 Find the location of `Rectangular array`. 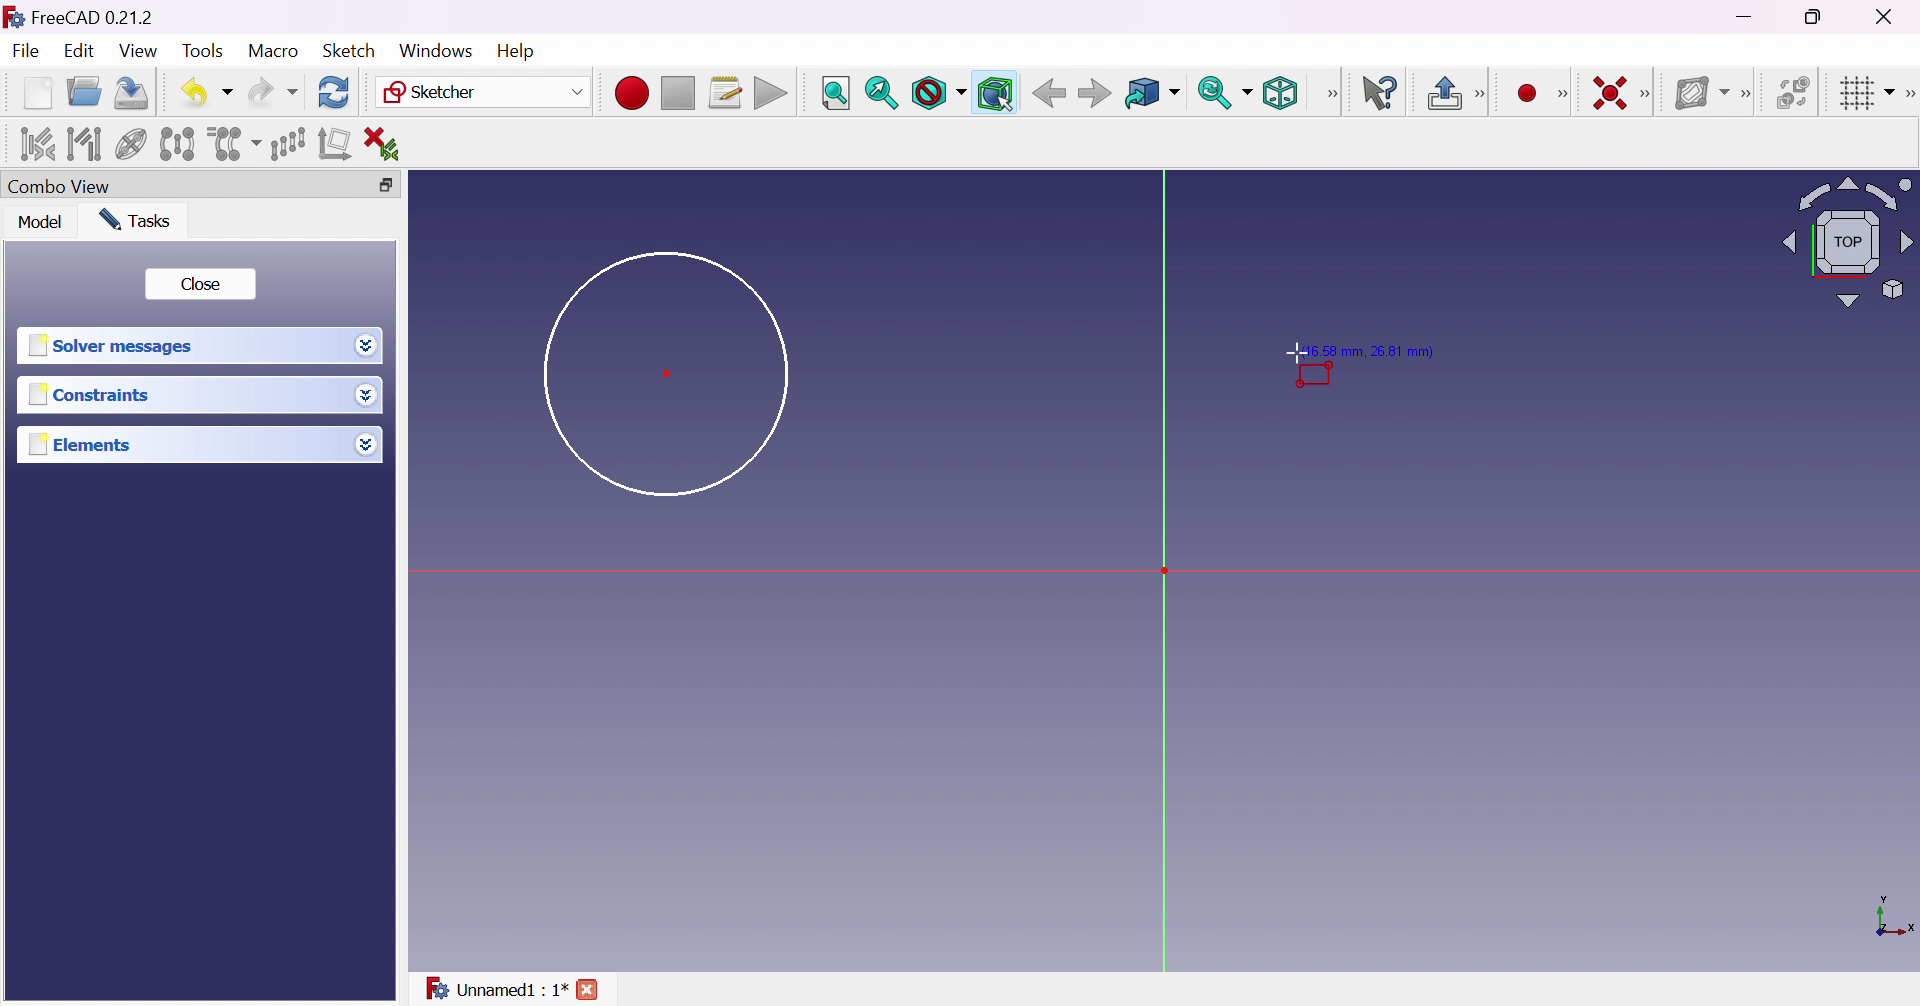

Rectangular array is located at coordinates (287, 142).